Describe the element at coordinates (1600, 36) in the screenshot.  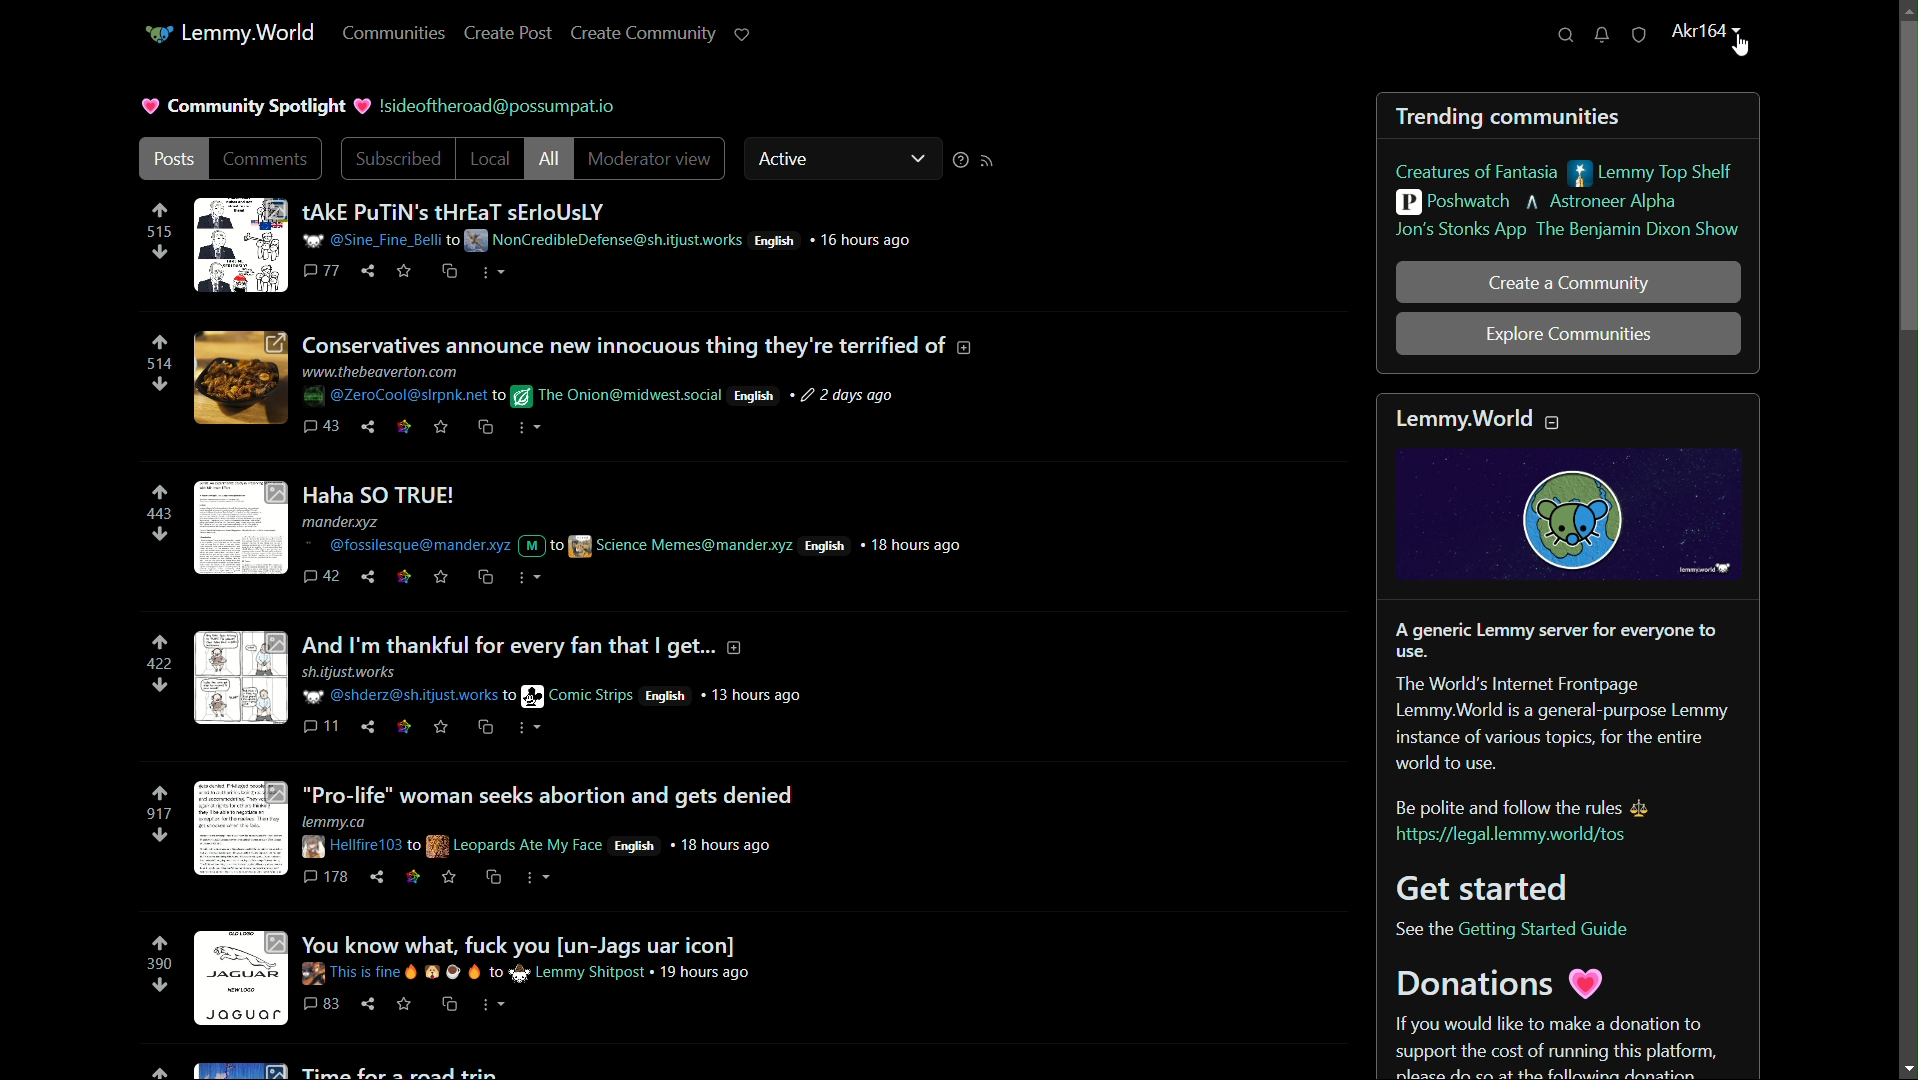
I see `unread messages` at that location.